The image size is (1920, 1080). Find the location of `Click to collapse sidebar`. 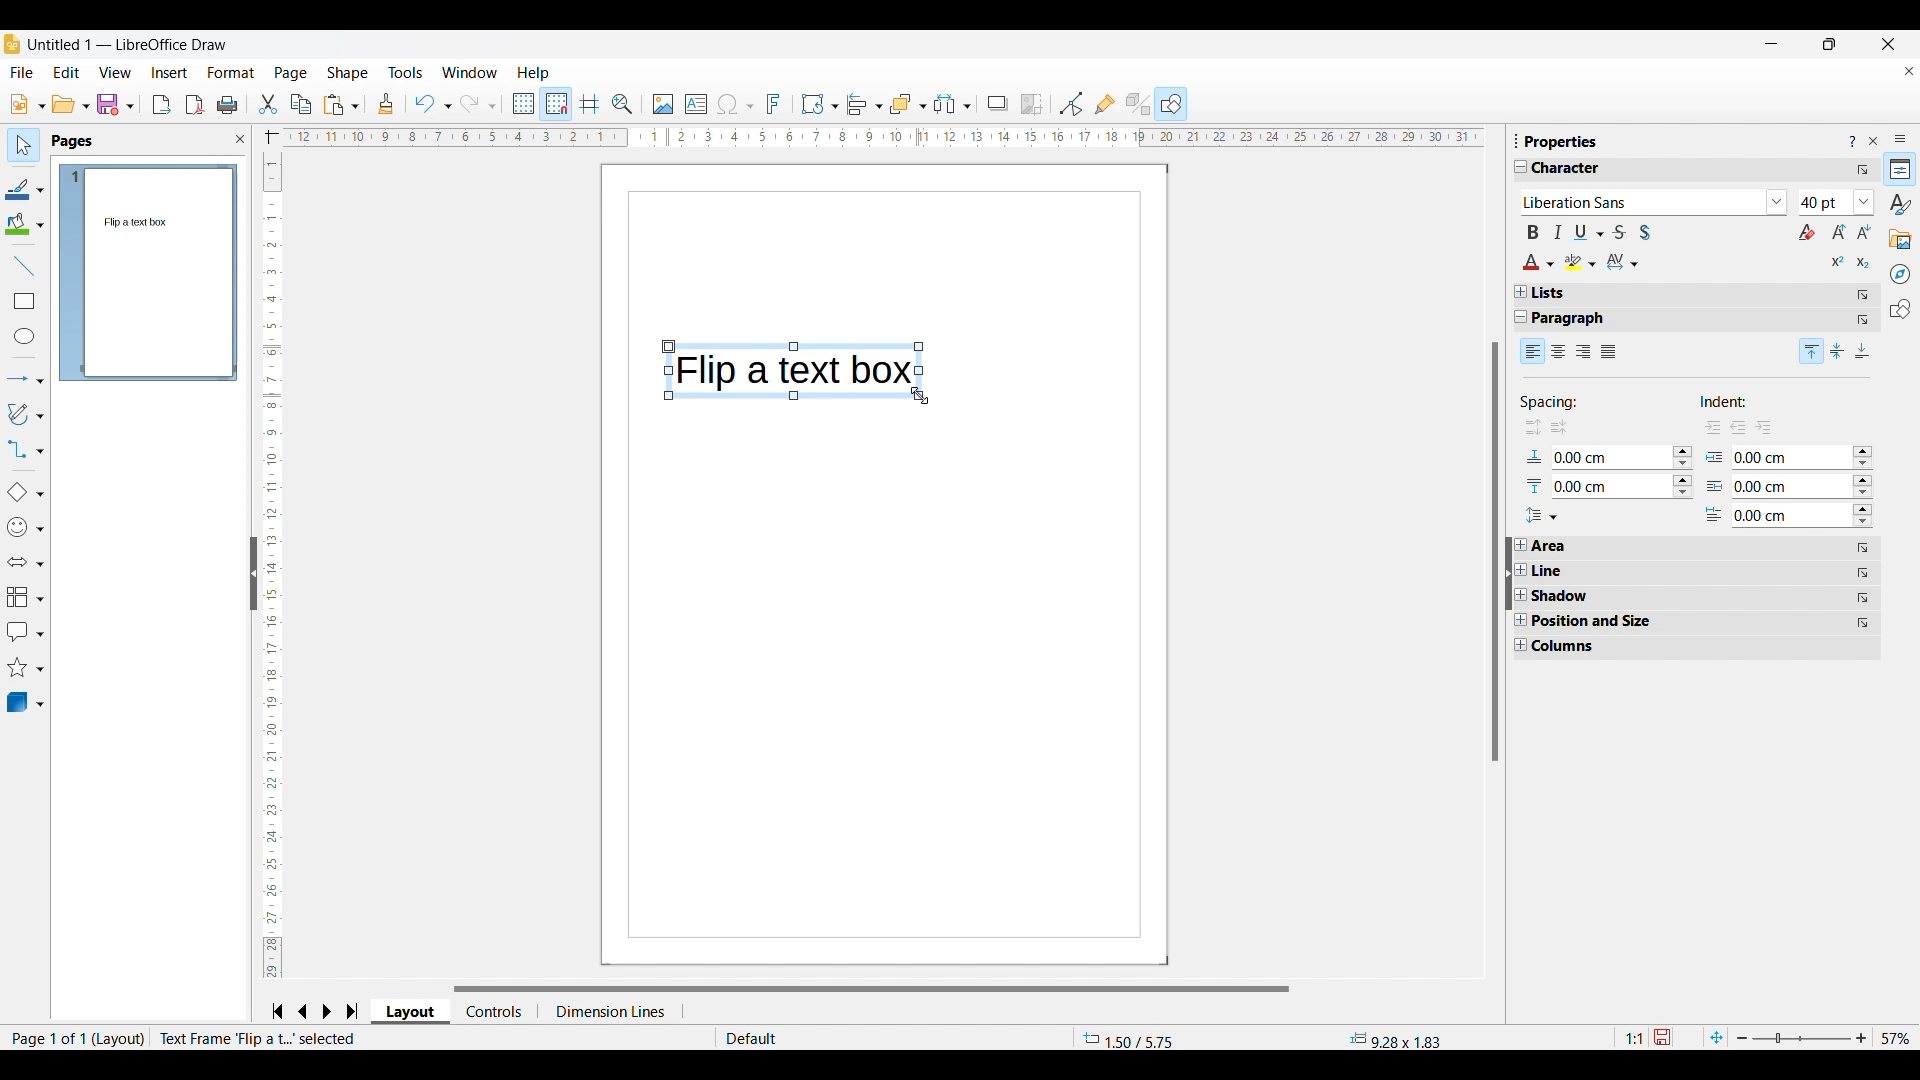

Click to collapse sidebar is located at coordinates (1509, 573).